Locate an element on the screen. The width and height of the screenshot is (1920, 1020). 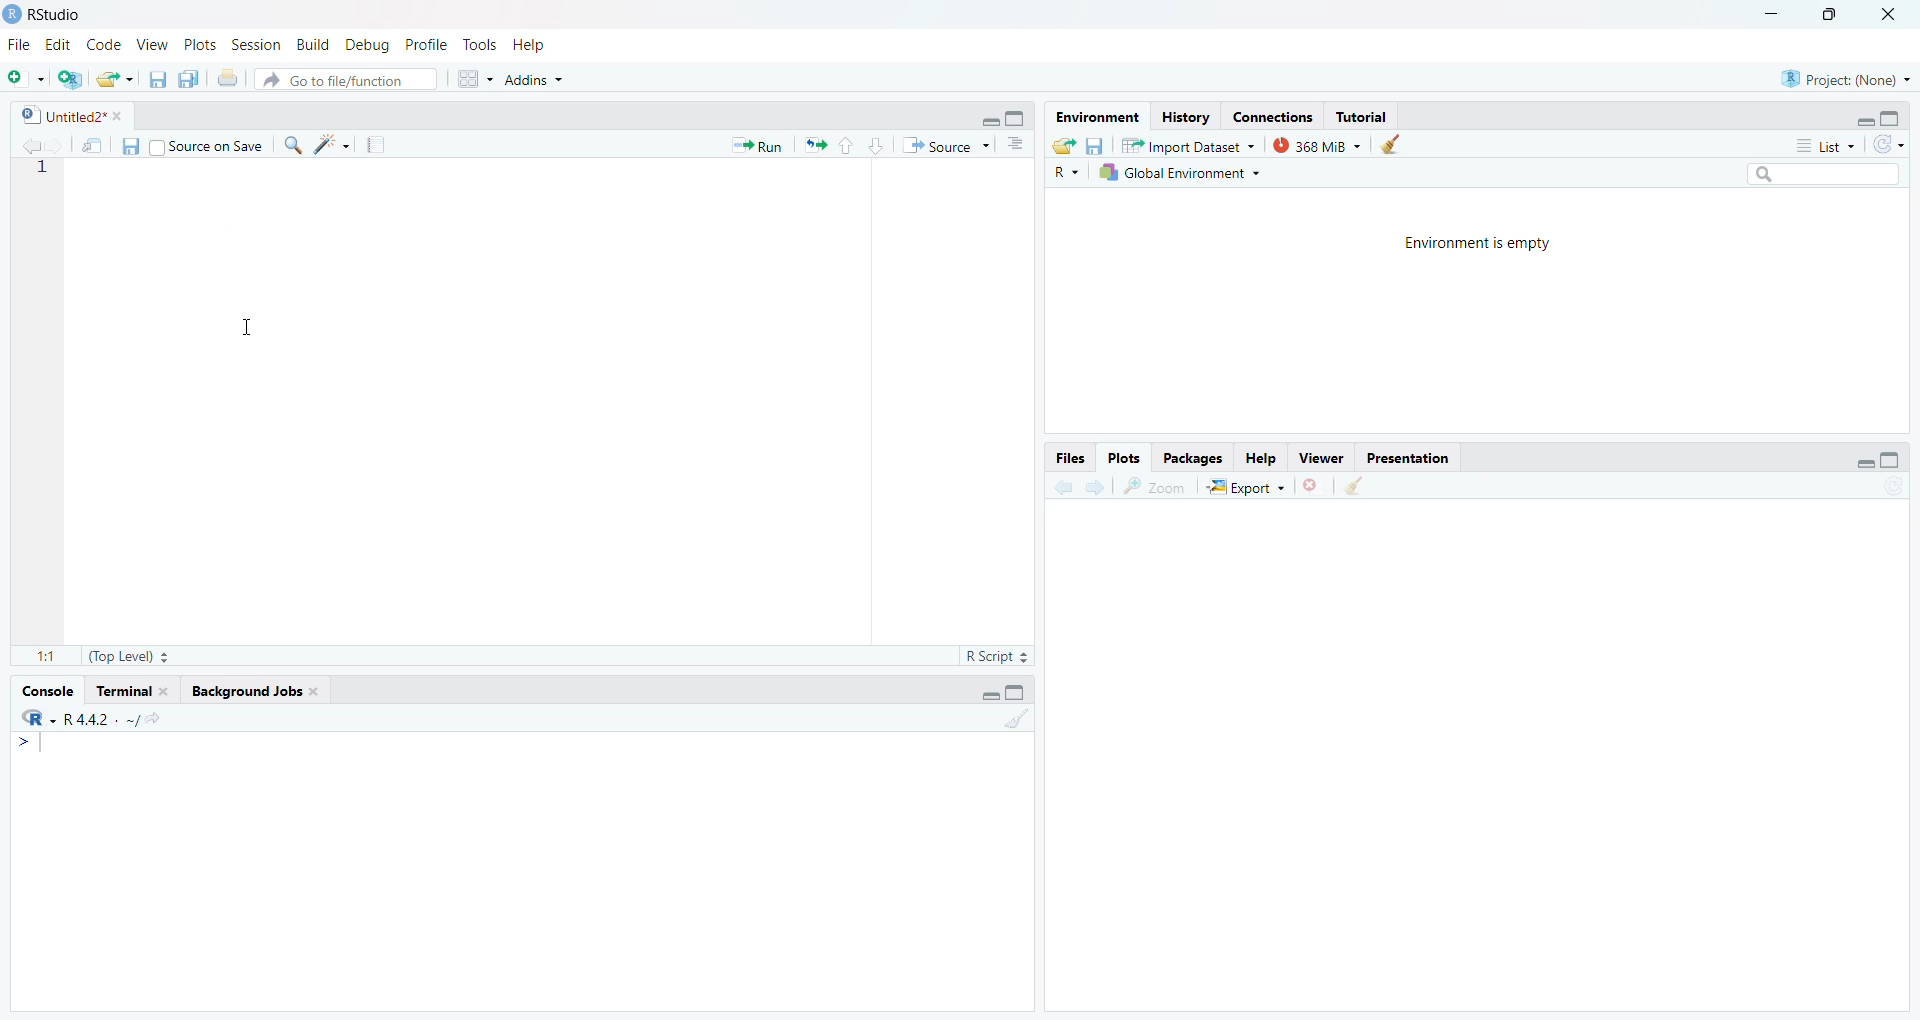
export is located at coordinates (1060, 144).